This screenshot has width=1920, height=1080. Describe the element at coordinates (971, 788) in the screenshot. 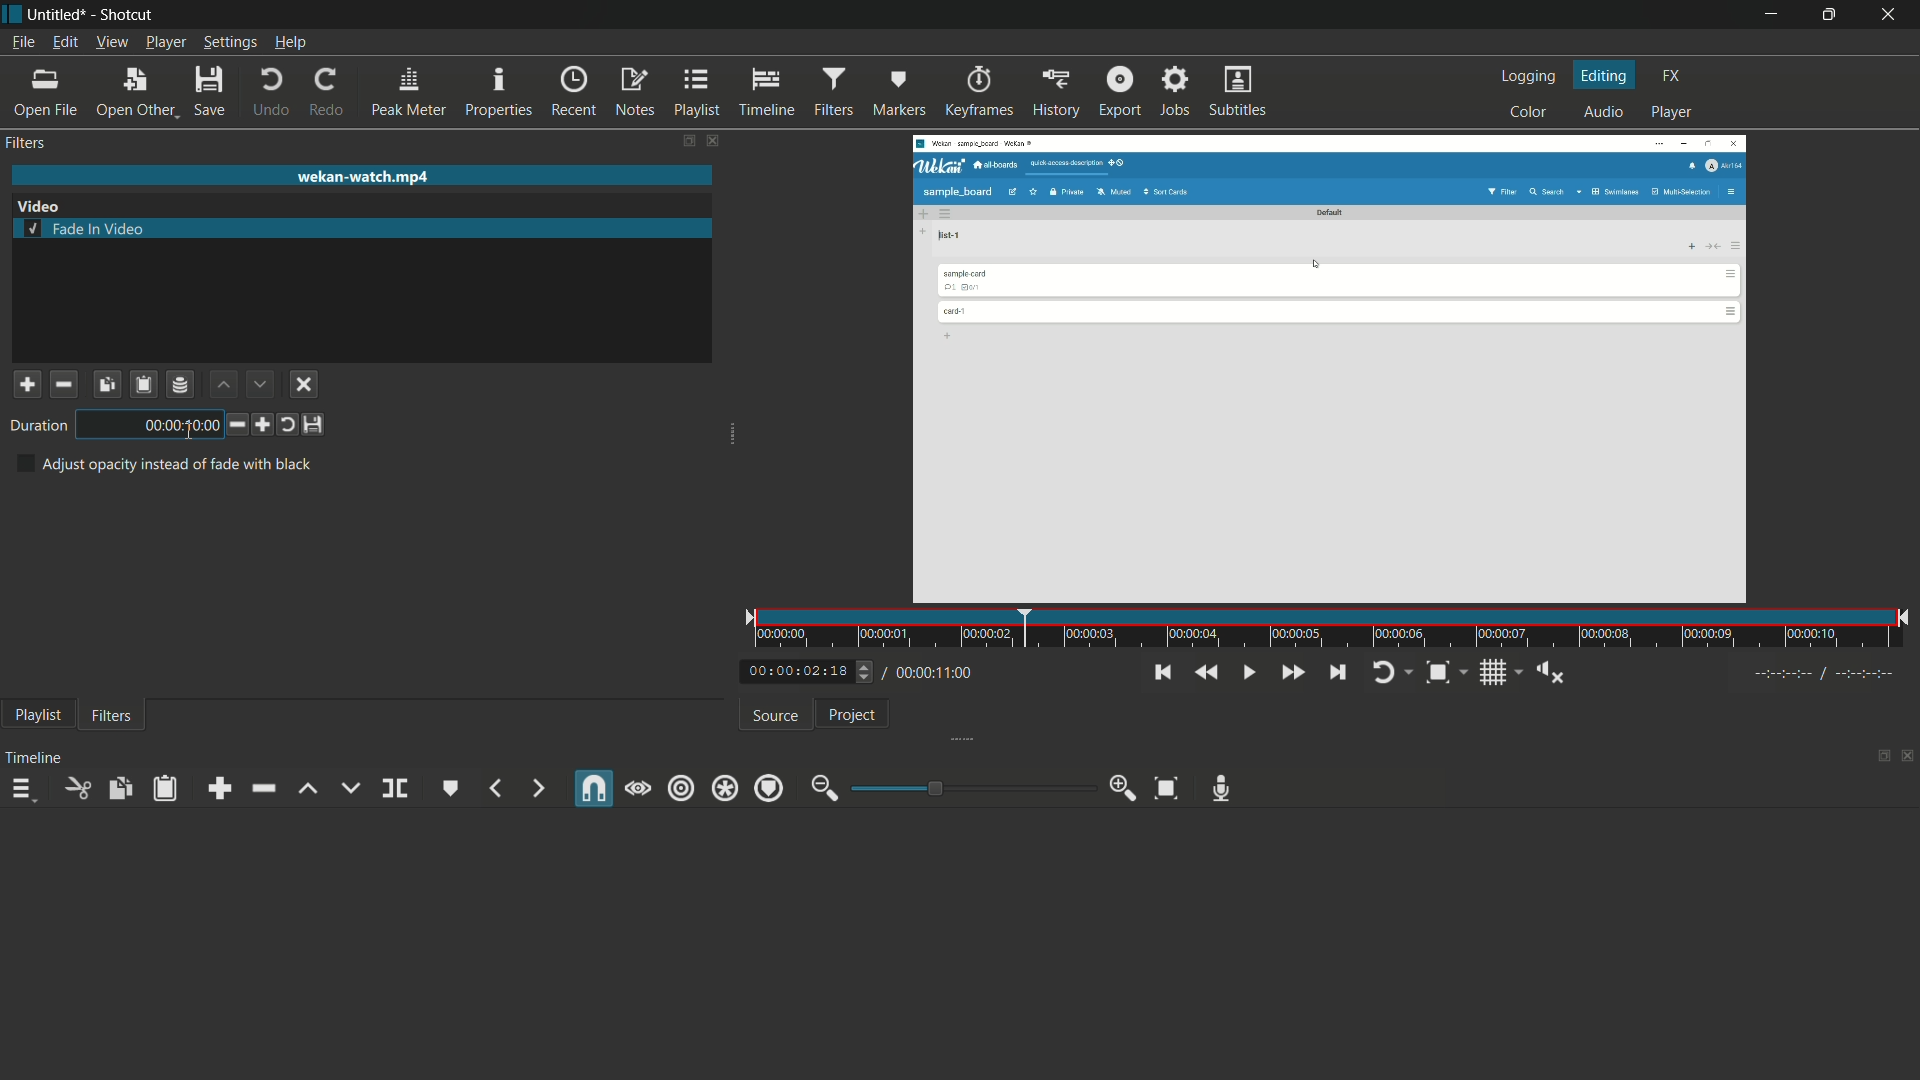

I see `adjustment bar` at that location.